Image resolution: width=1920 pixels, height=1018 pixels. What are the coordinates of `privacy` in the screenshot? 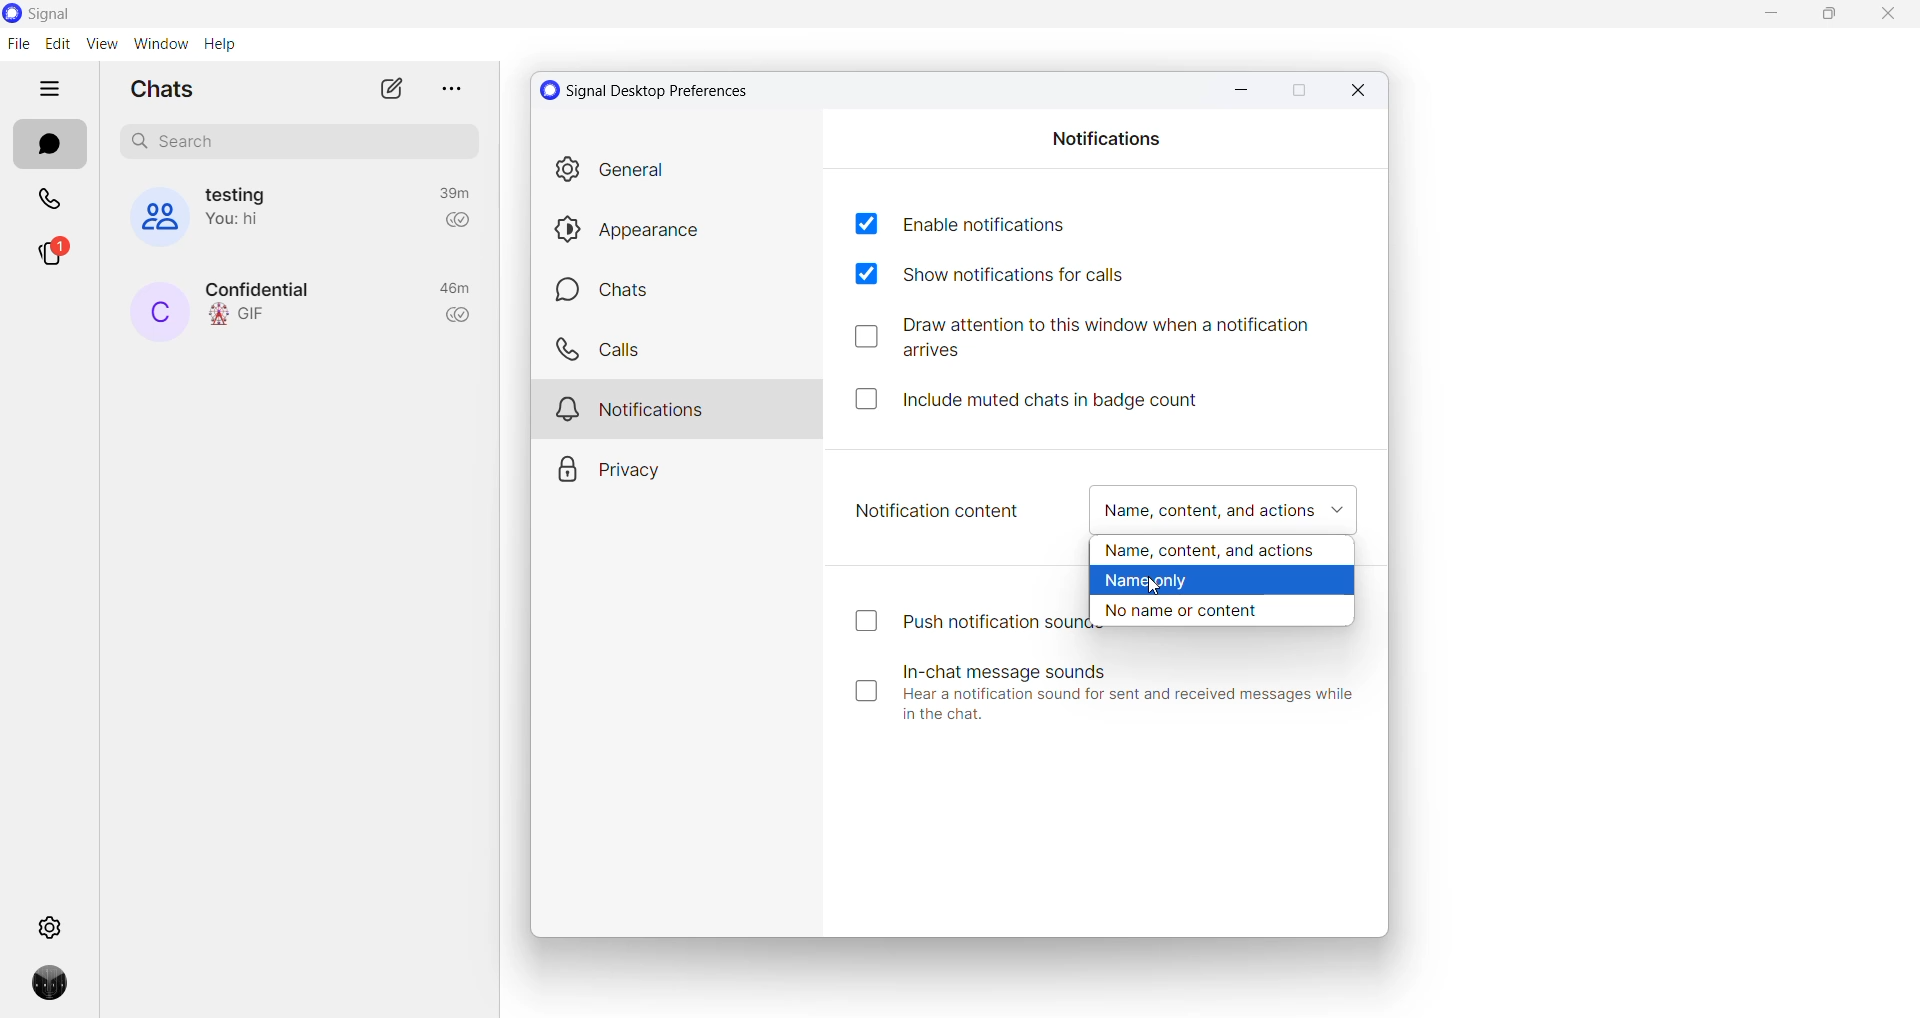 It's located at (674, 463).